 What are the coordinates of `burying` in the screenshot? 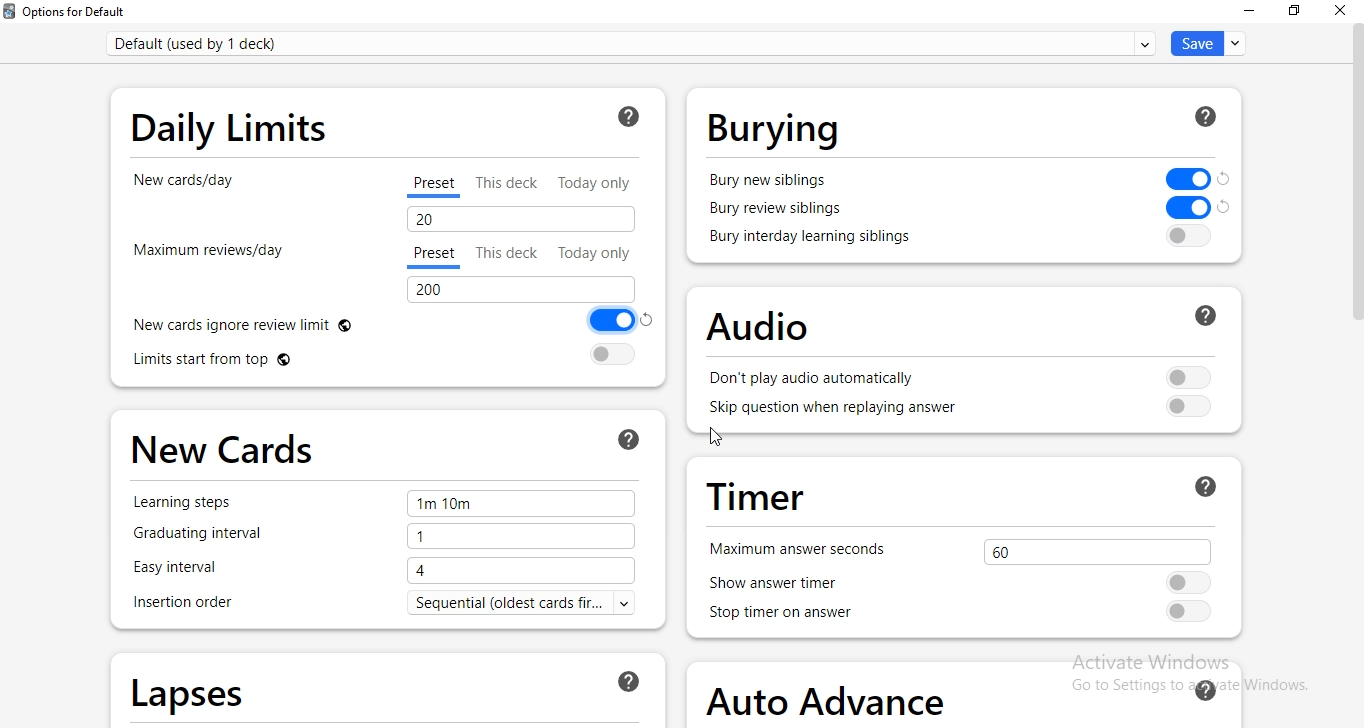 It's located at (776, 128).